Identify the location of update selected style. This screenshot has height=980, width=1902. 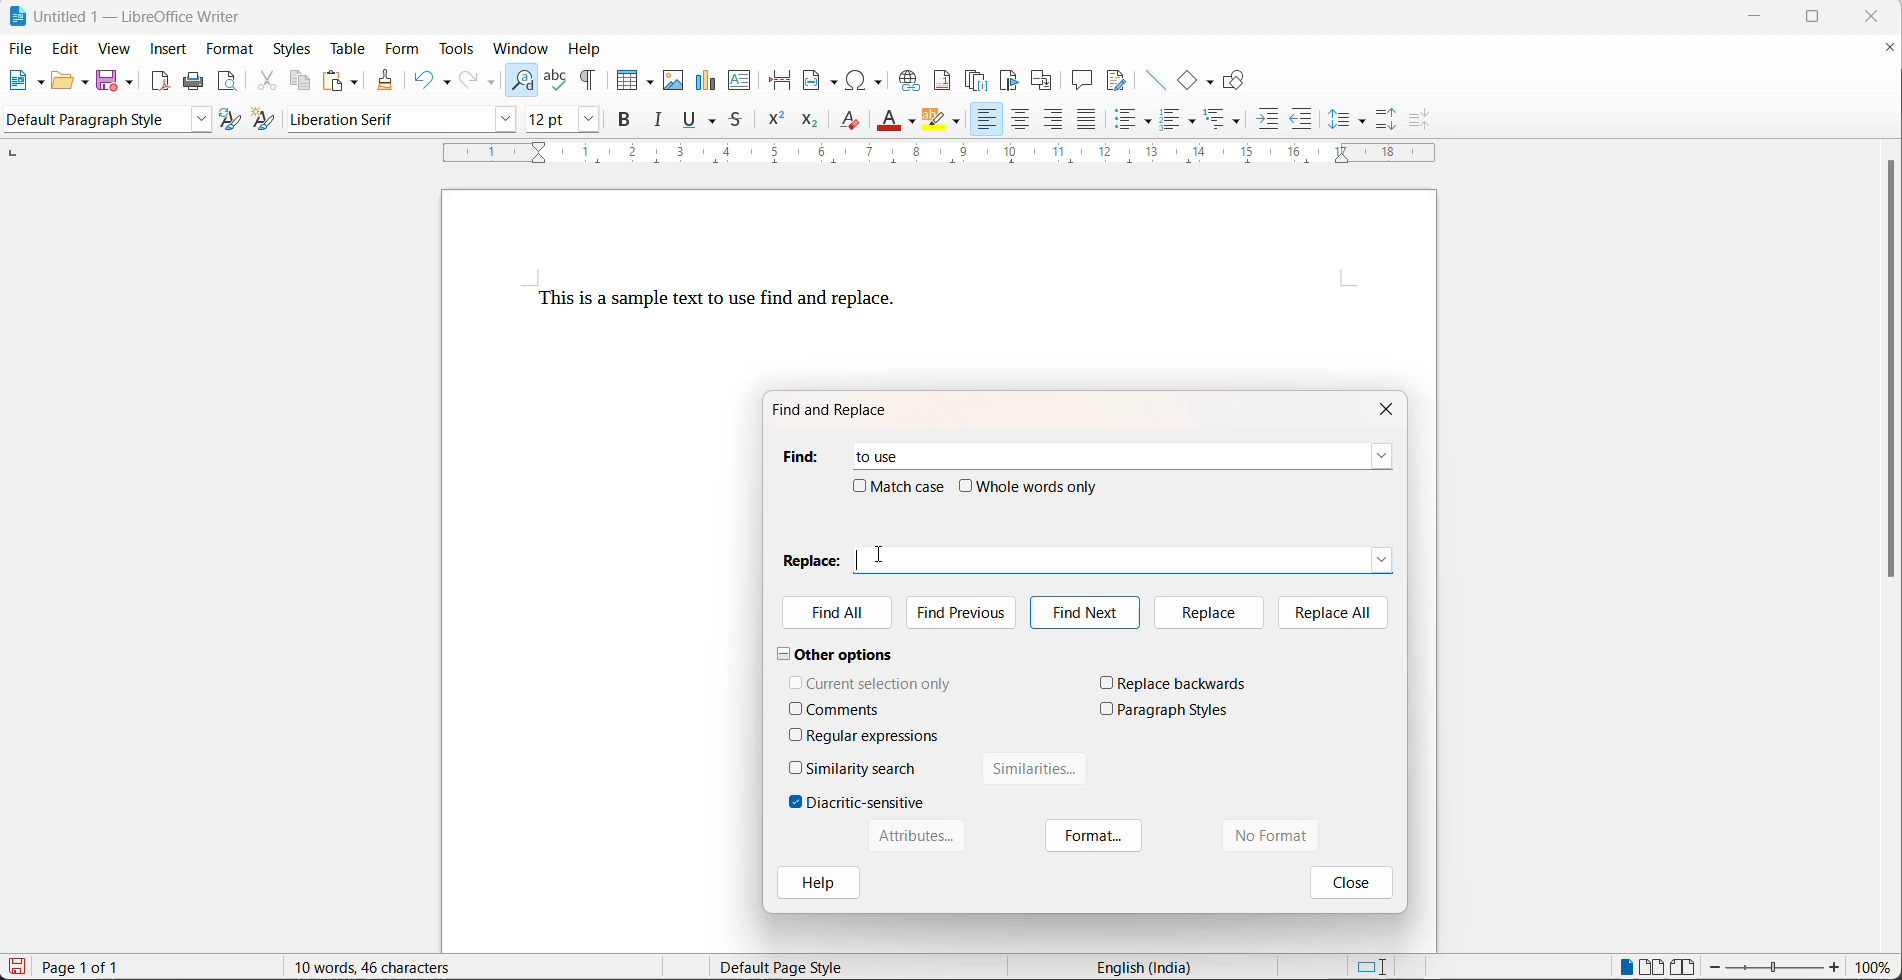
(231, 120).